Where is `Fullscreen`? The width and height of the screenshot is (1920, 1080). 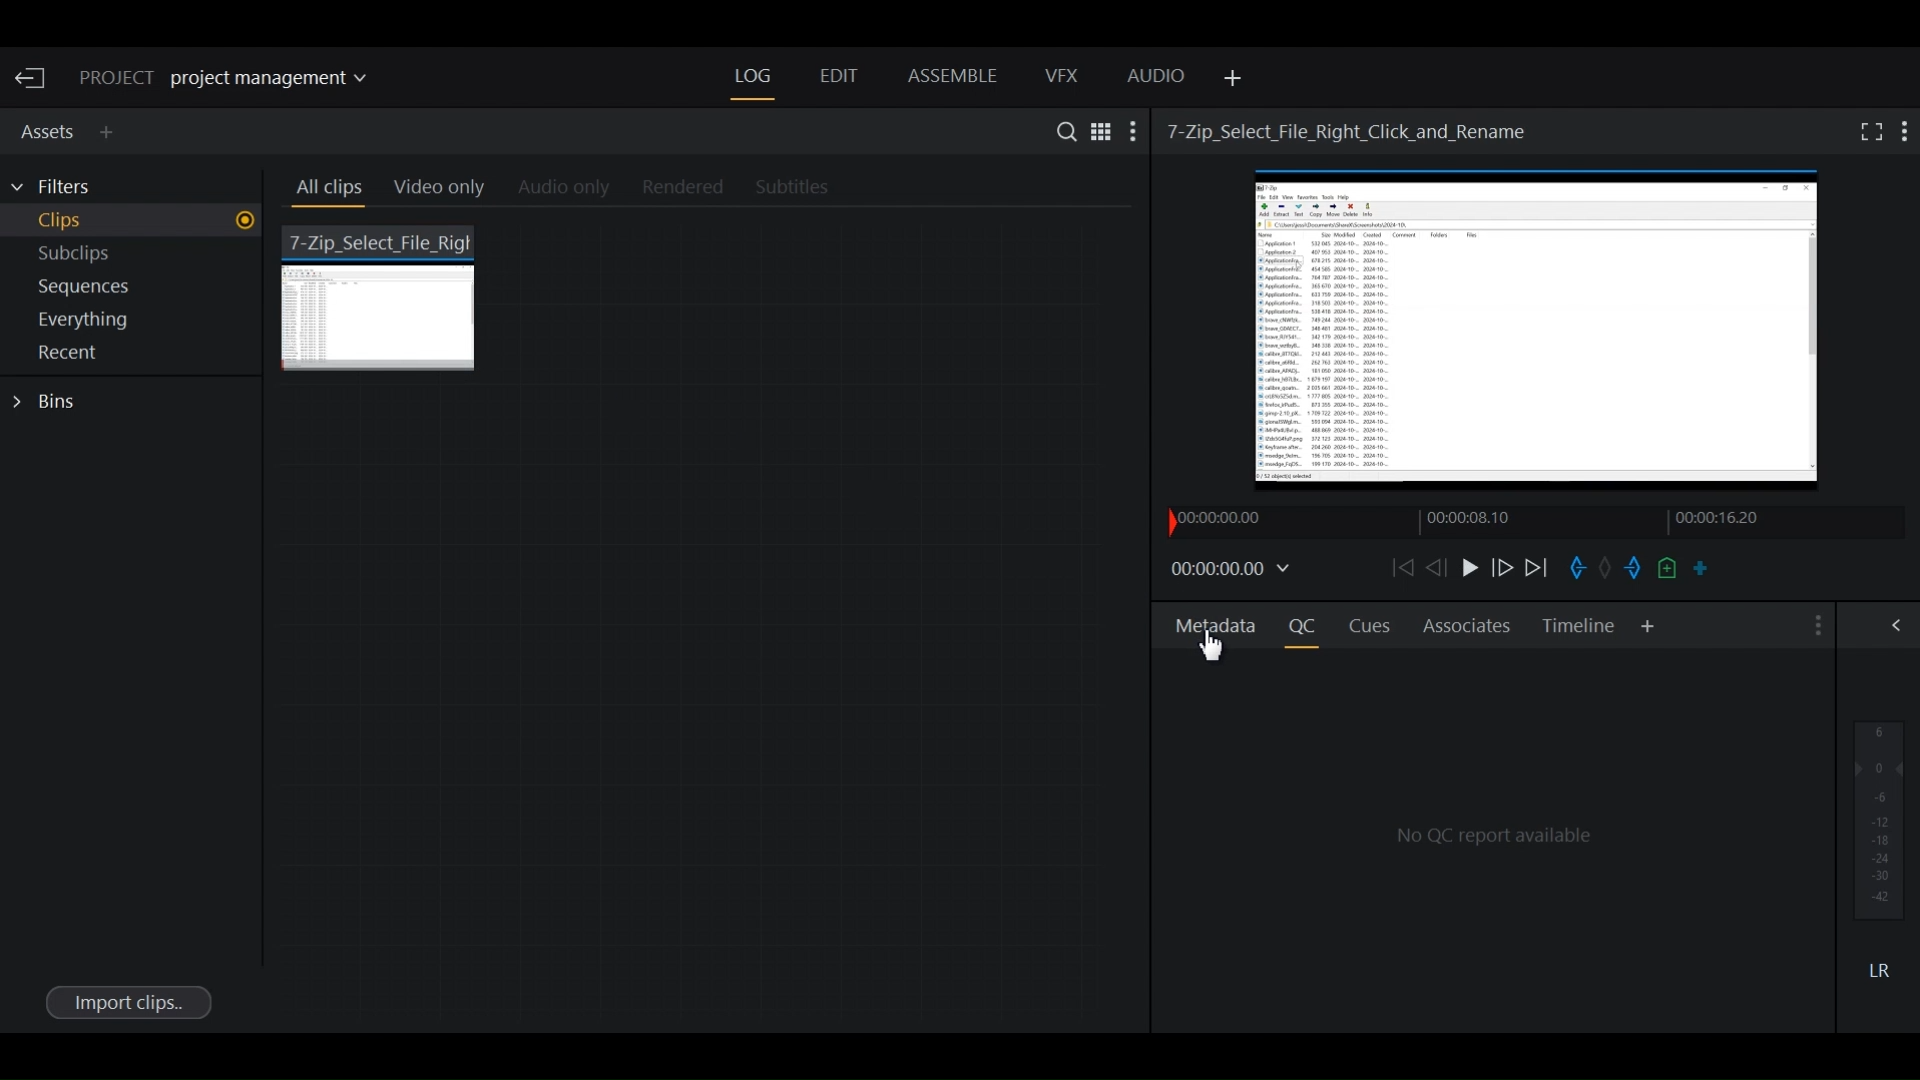
Fullscreen is located at coordinates (1867, 131).